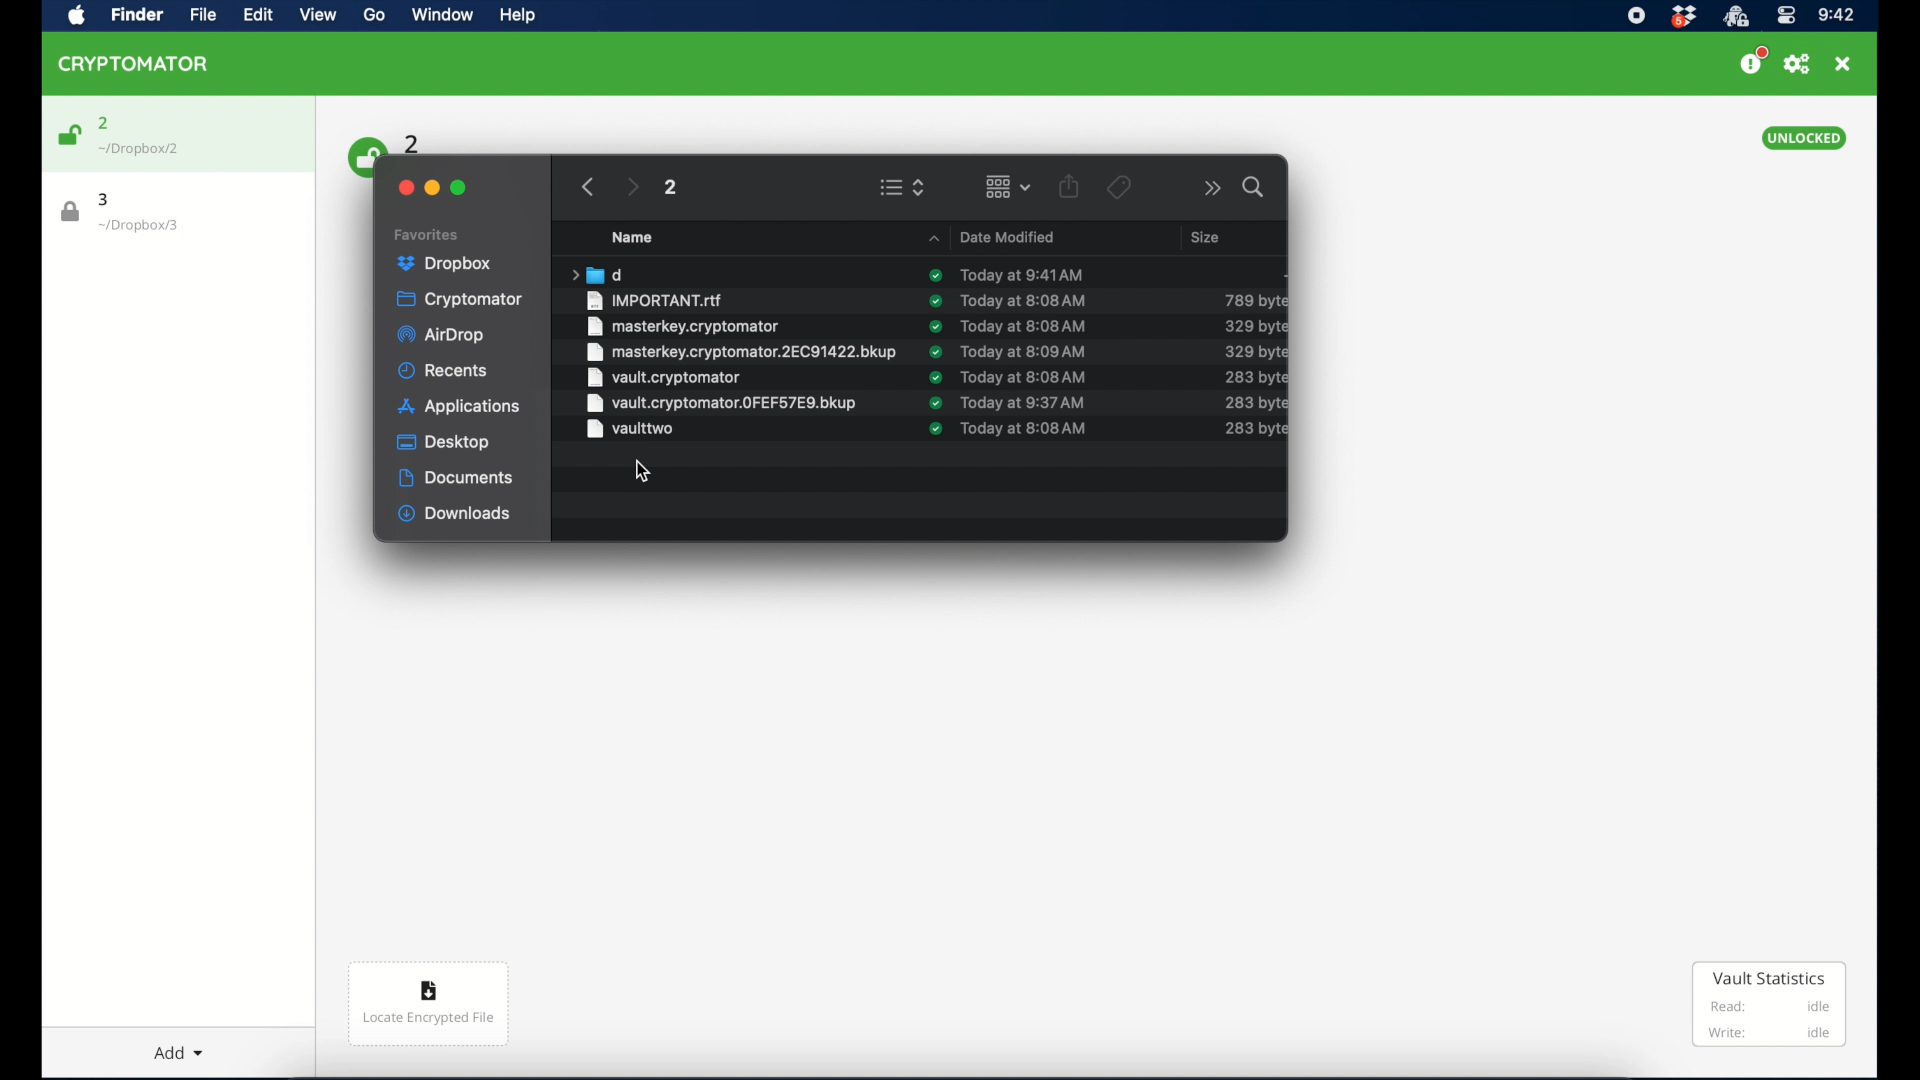  I want to click on 3, so click(105, 199).